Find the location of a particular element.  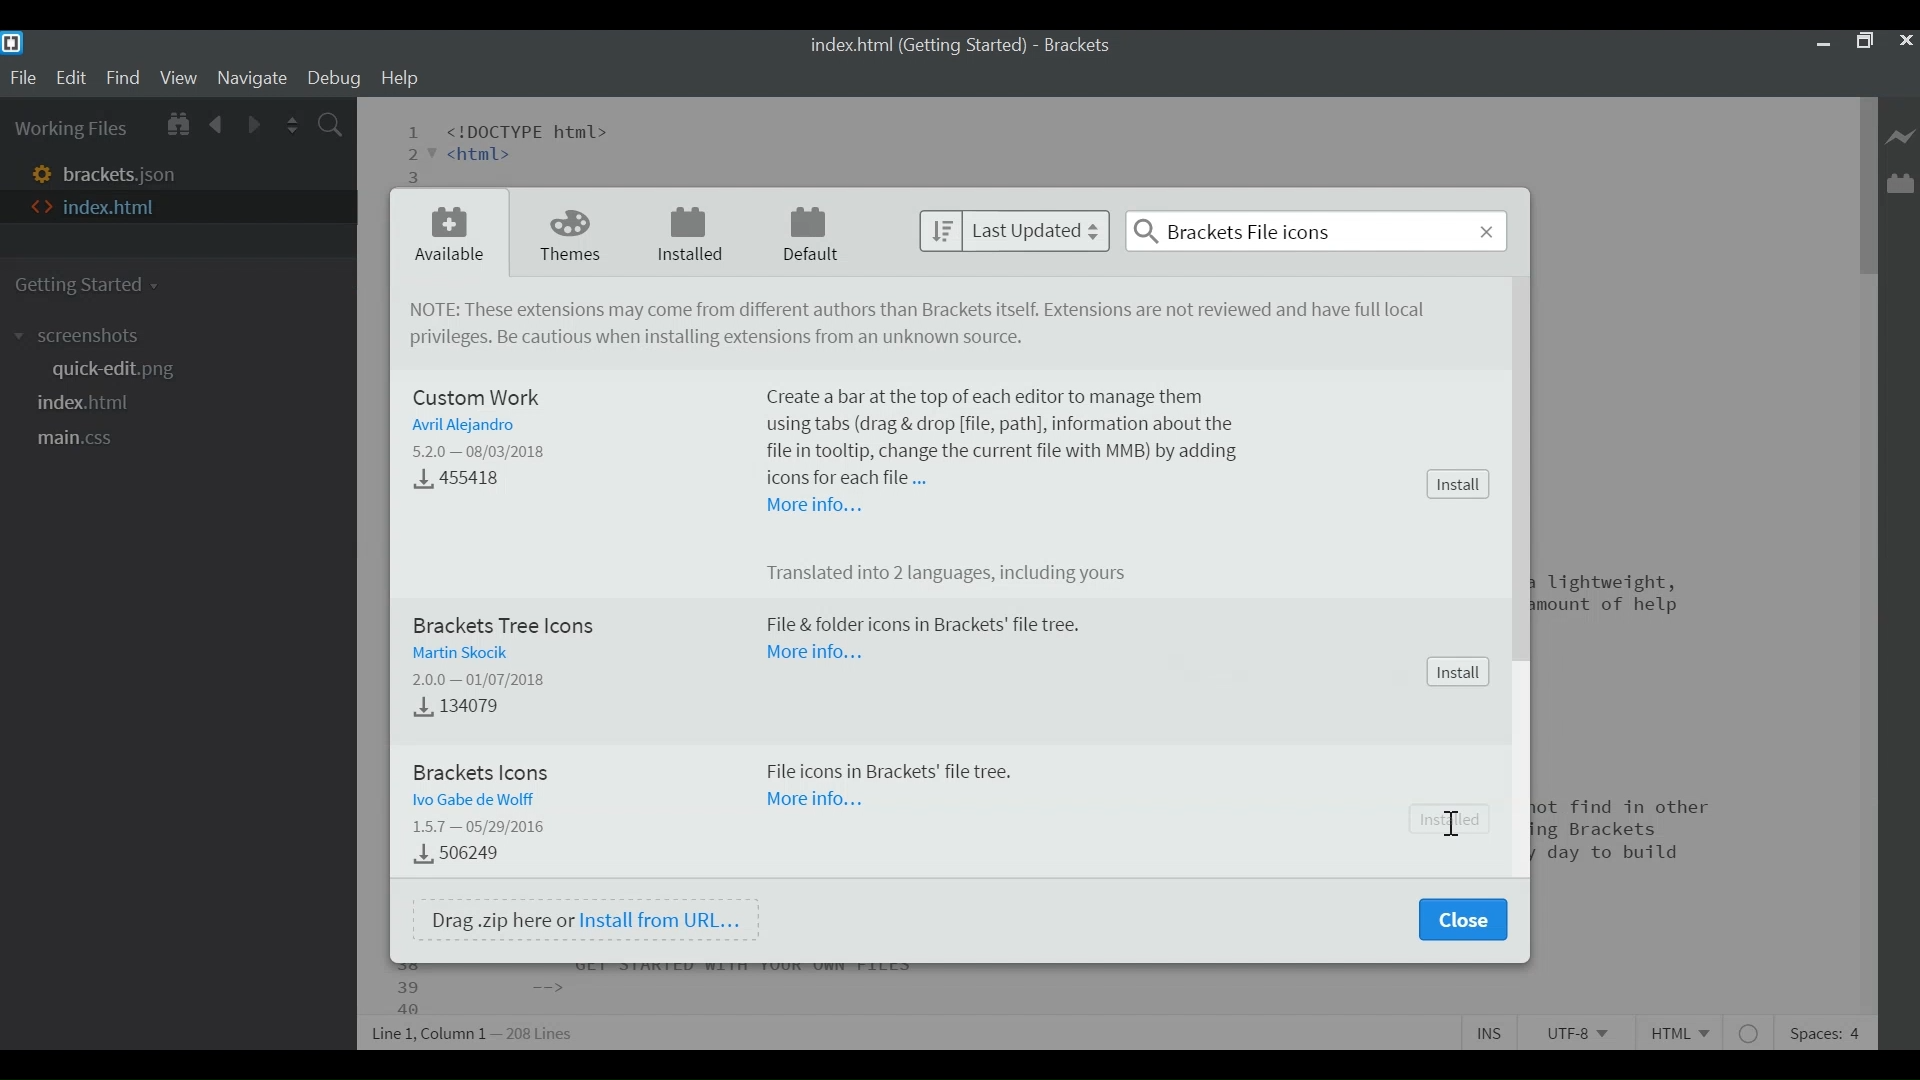

index.html (Getting started) - Brackets is located at coordinates (961, 47).